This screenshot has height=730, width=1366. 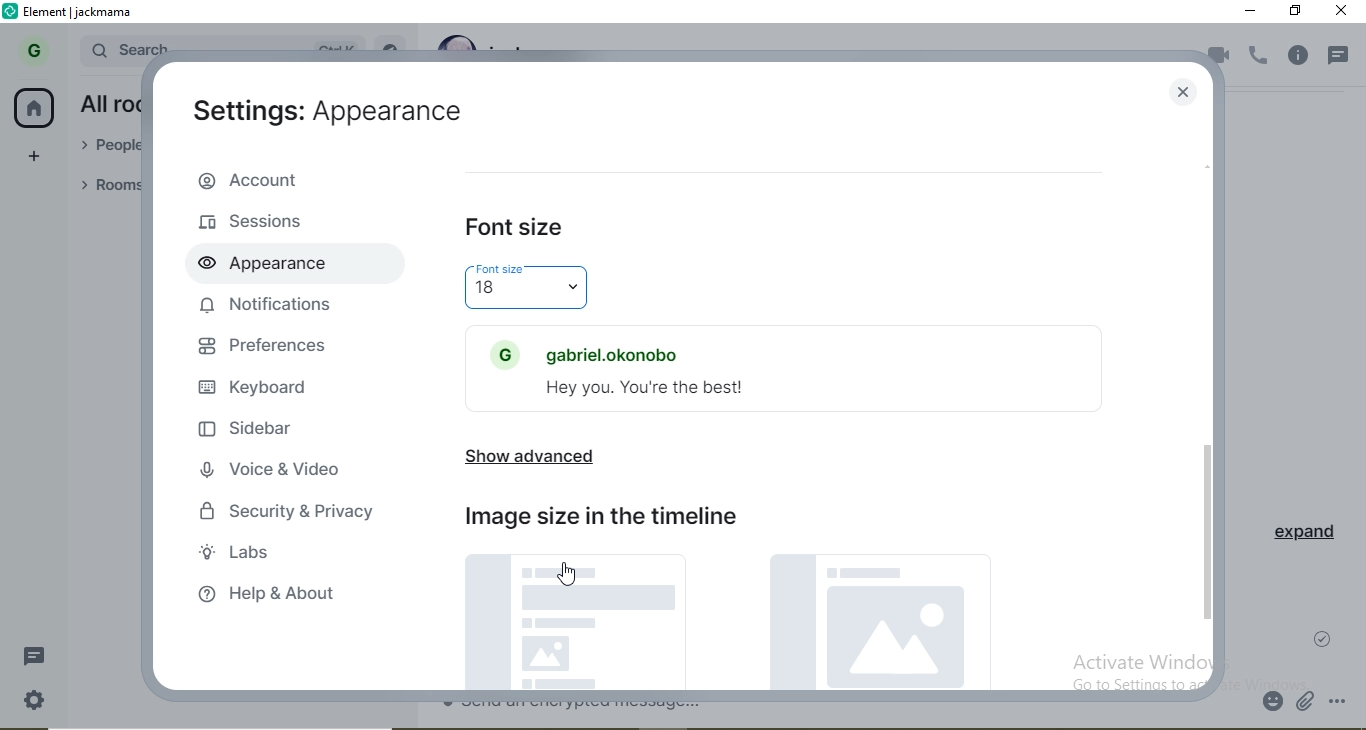 What do you see at coordinates (40, 656) in the screenshot?
I see `message` at bounding box center [40, 656].